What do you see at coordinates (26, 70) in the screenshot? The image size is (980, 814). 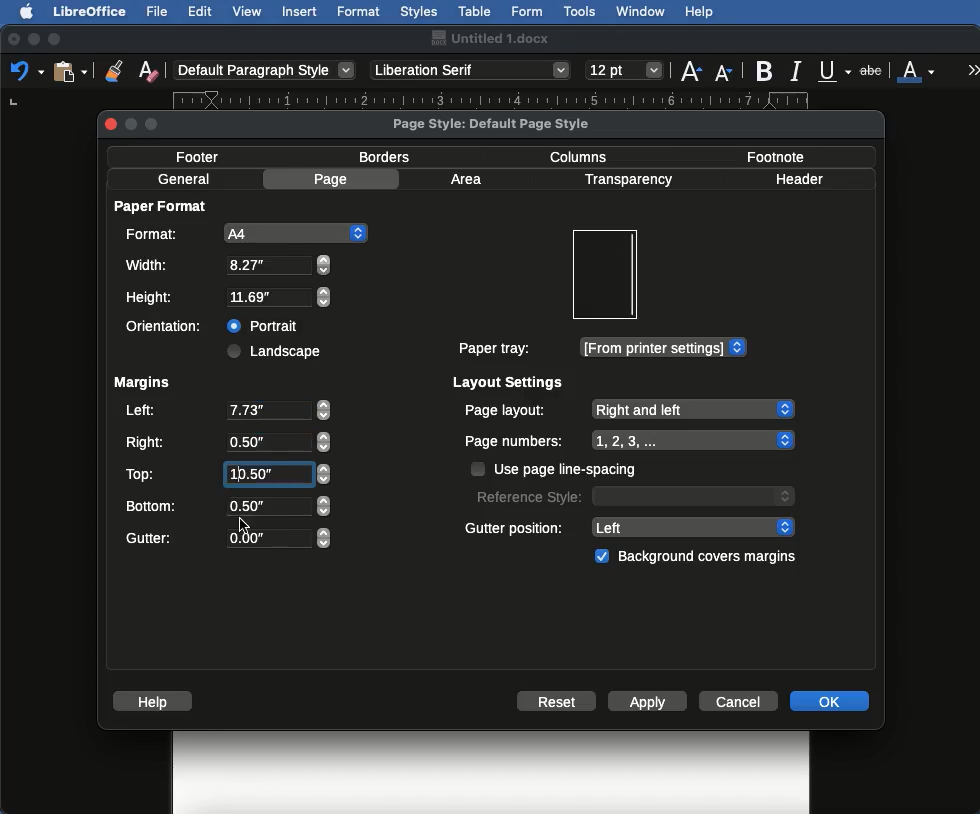 I see `Undo` at bounding box center [26, 70].